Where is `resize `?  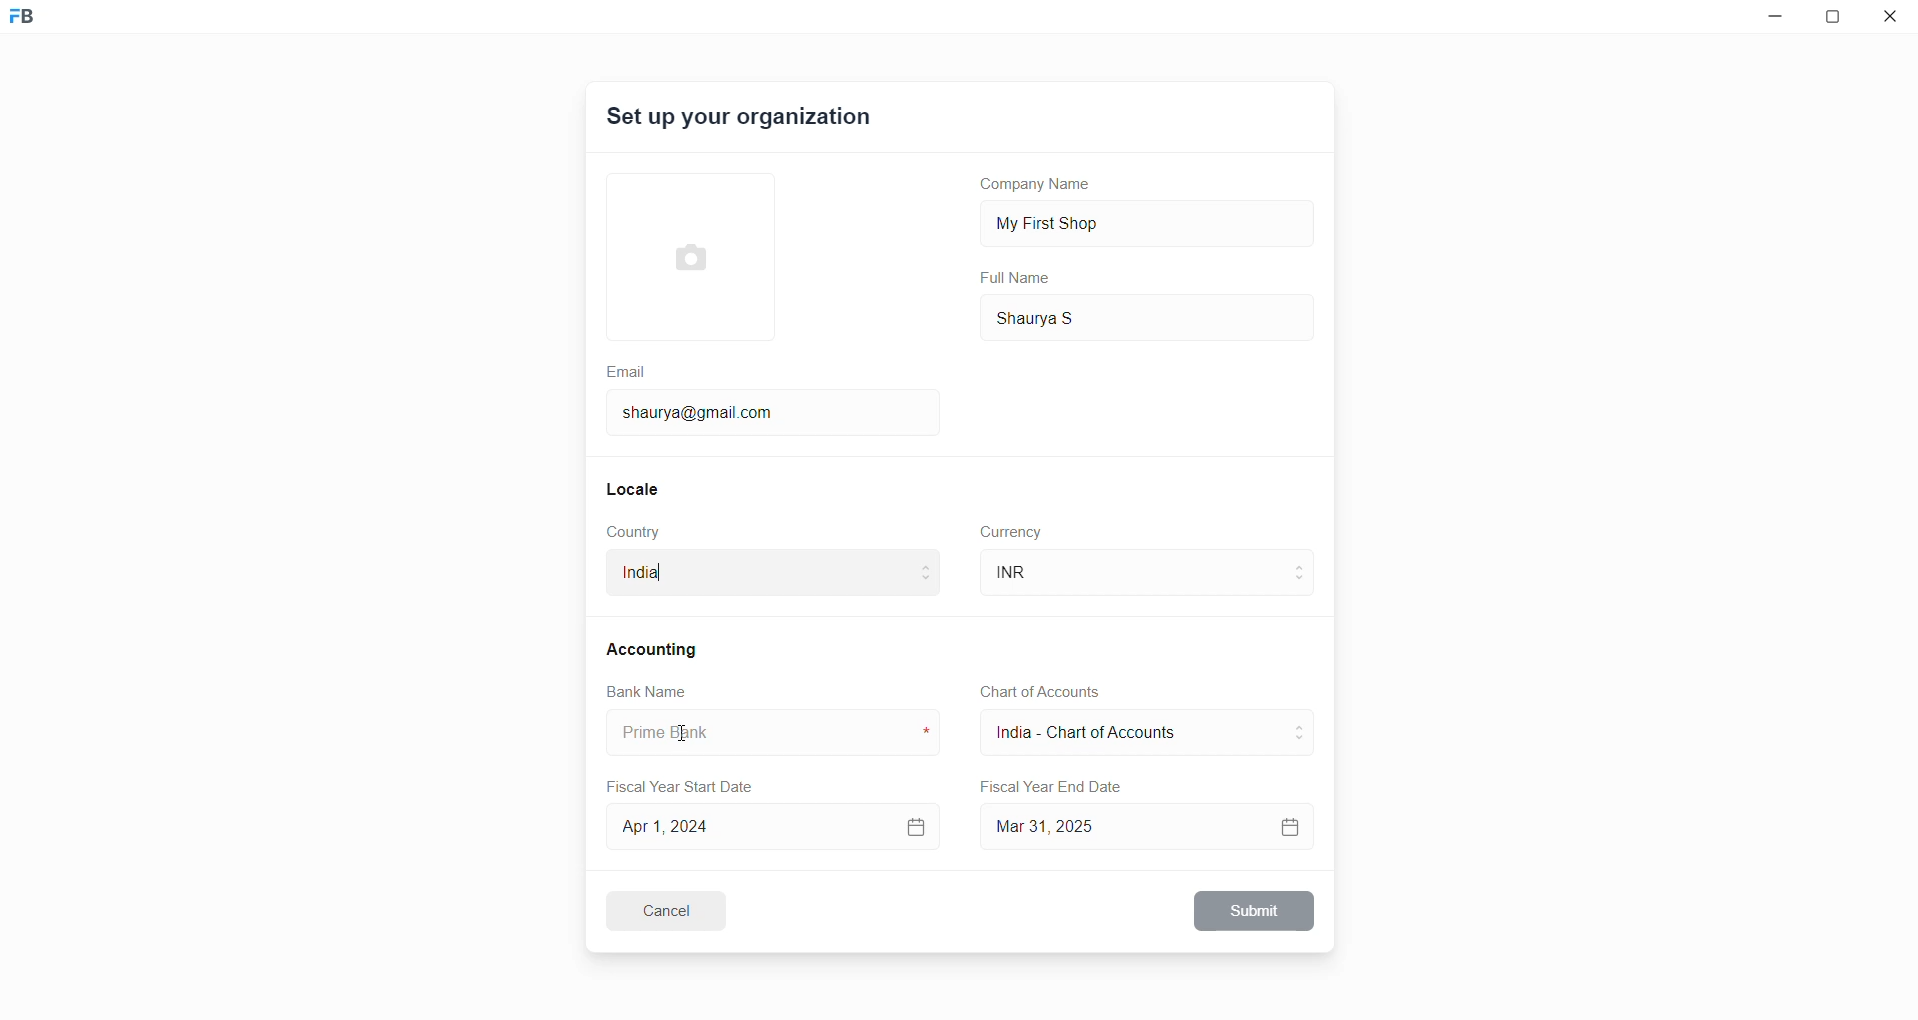 resize  is located at coordinates (1838, 20).